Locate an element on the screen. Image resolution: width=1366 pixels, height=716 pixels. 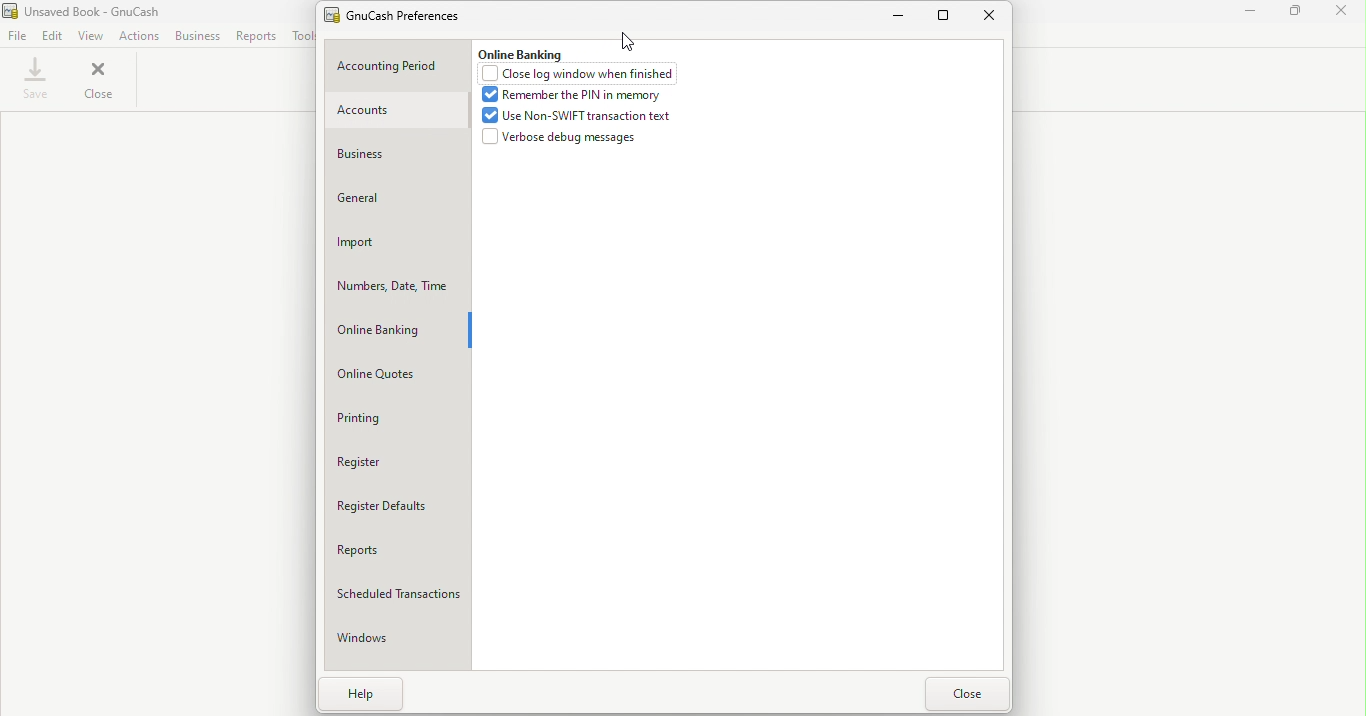
General is located at coordinates (396, 199).